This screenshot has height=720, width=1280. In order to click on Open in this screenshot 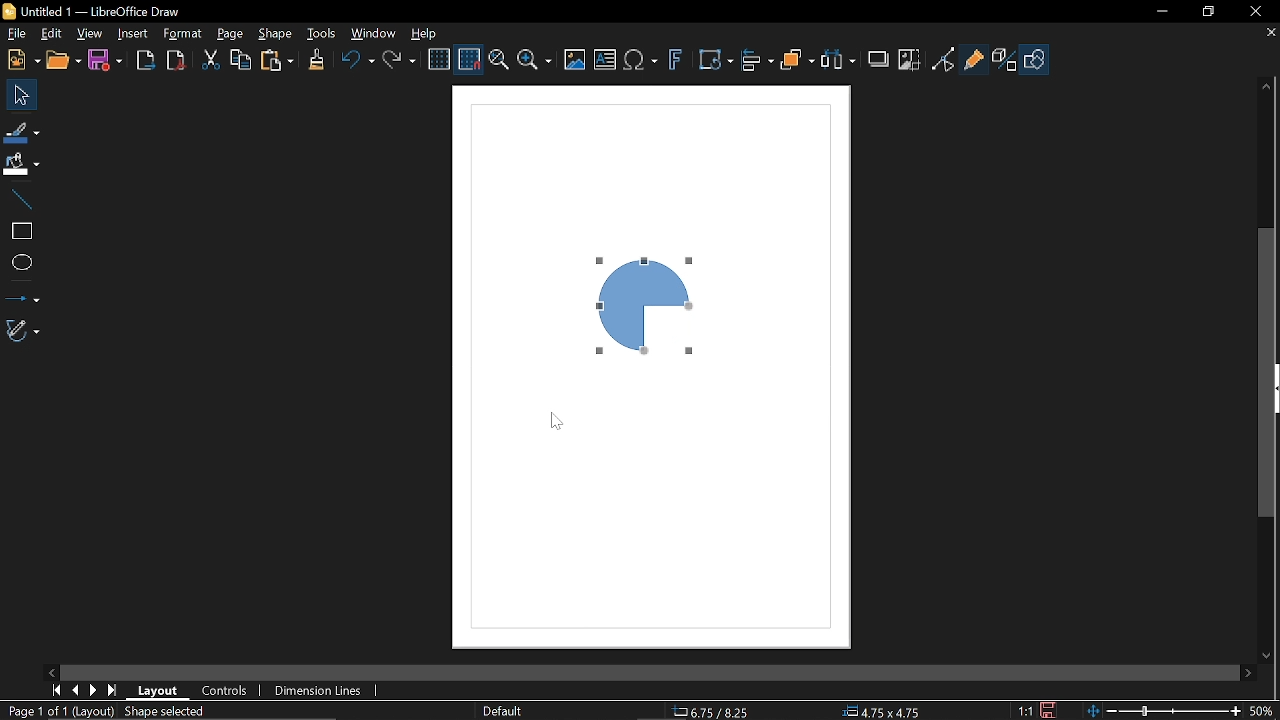, I will do `click(64, 61)`.